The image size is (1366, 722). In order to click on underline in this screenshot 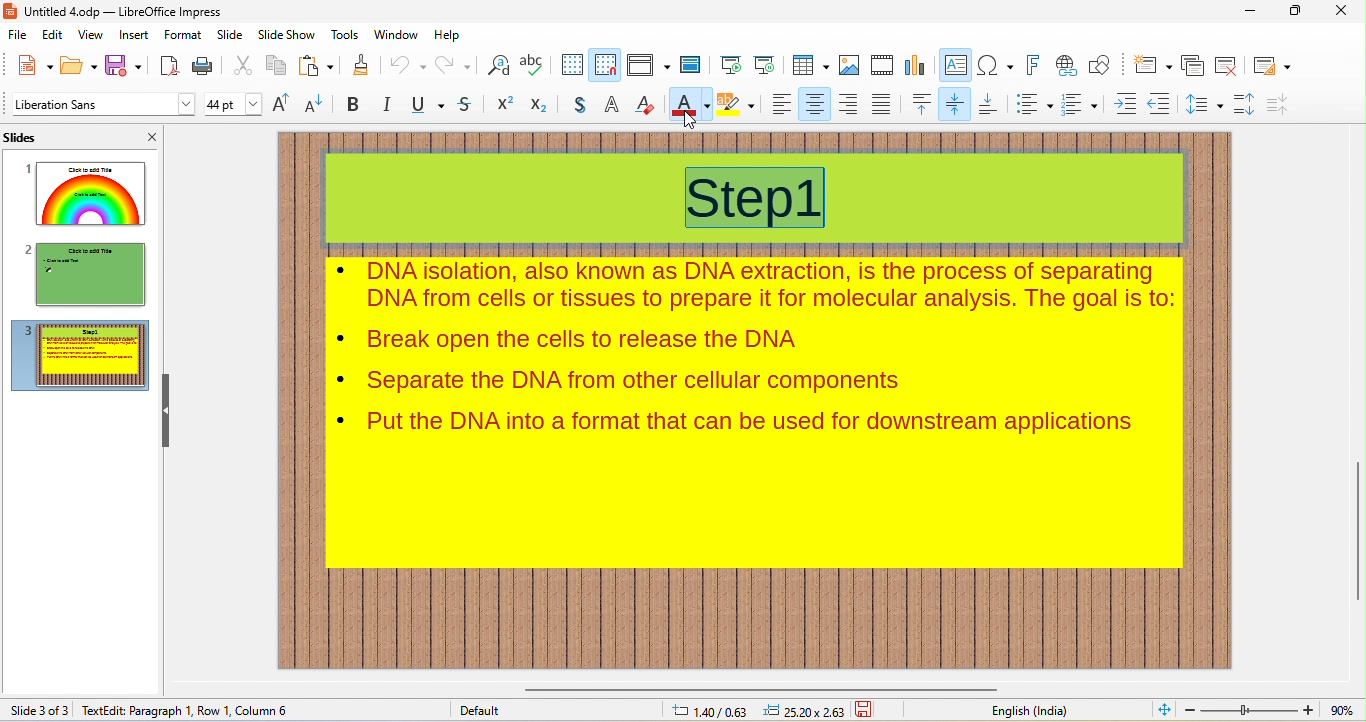, I will do `click(428, 104)`.